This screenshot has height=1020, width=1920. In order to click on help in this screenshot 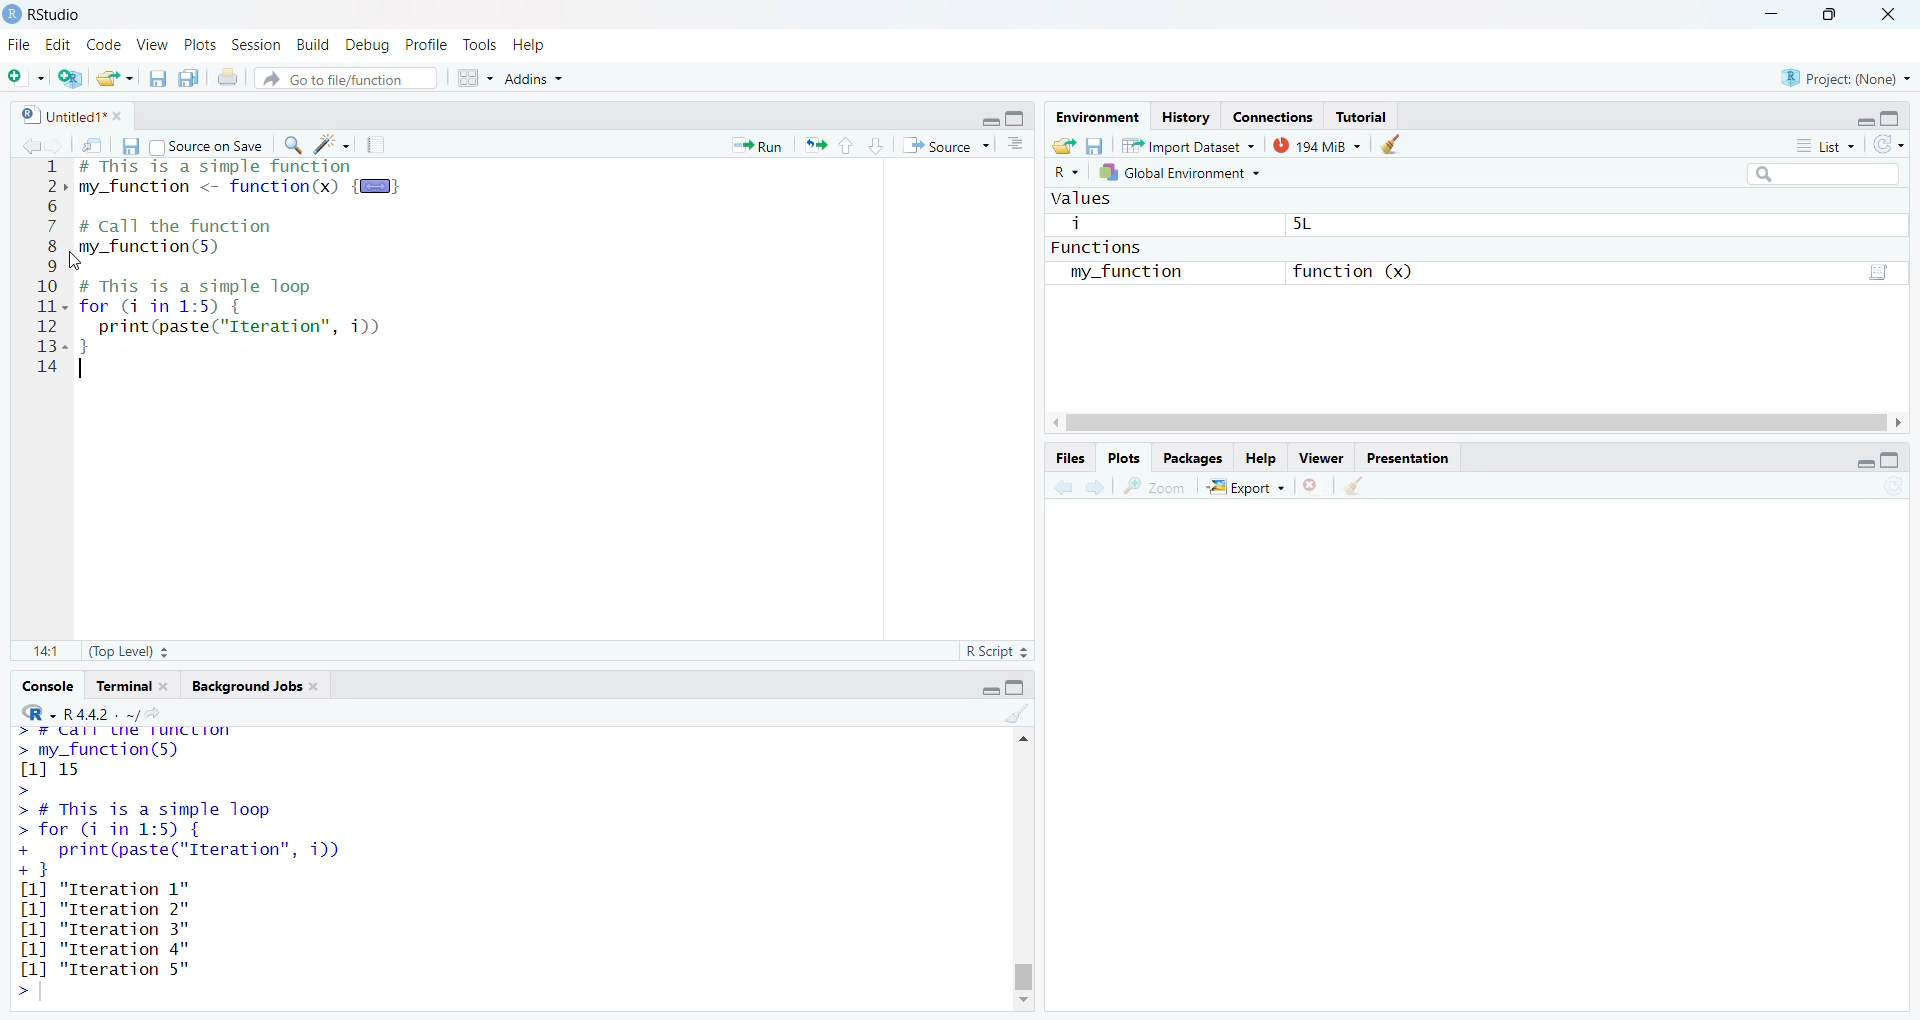, I will do `click(1260, 457)`.